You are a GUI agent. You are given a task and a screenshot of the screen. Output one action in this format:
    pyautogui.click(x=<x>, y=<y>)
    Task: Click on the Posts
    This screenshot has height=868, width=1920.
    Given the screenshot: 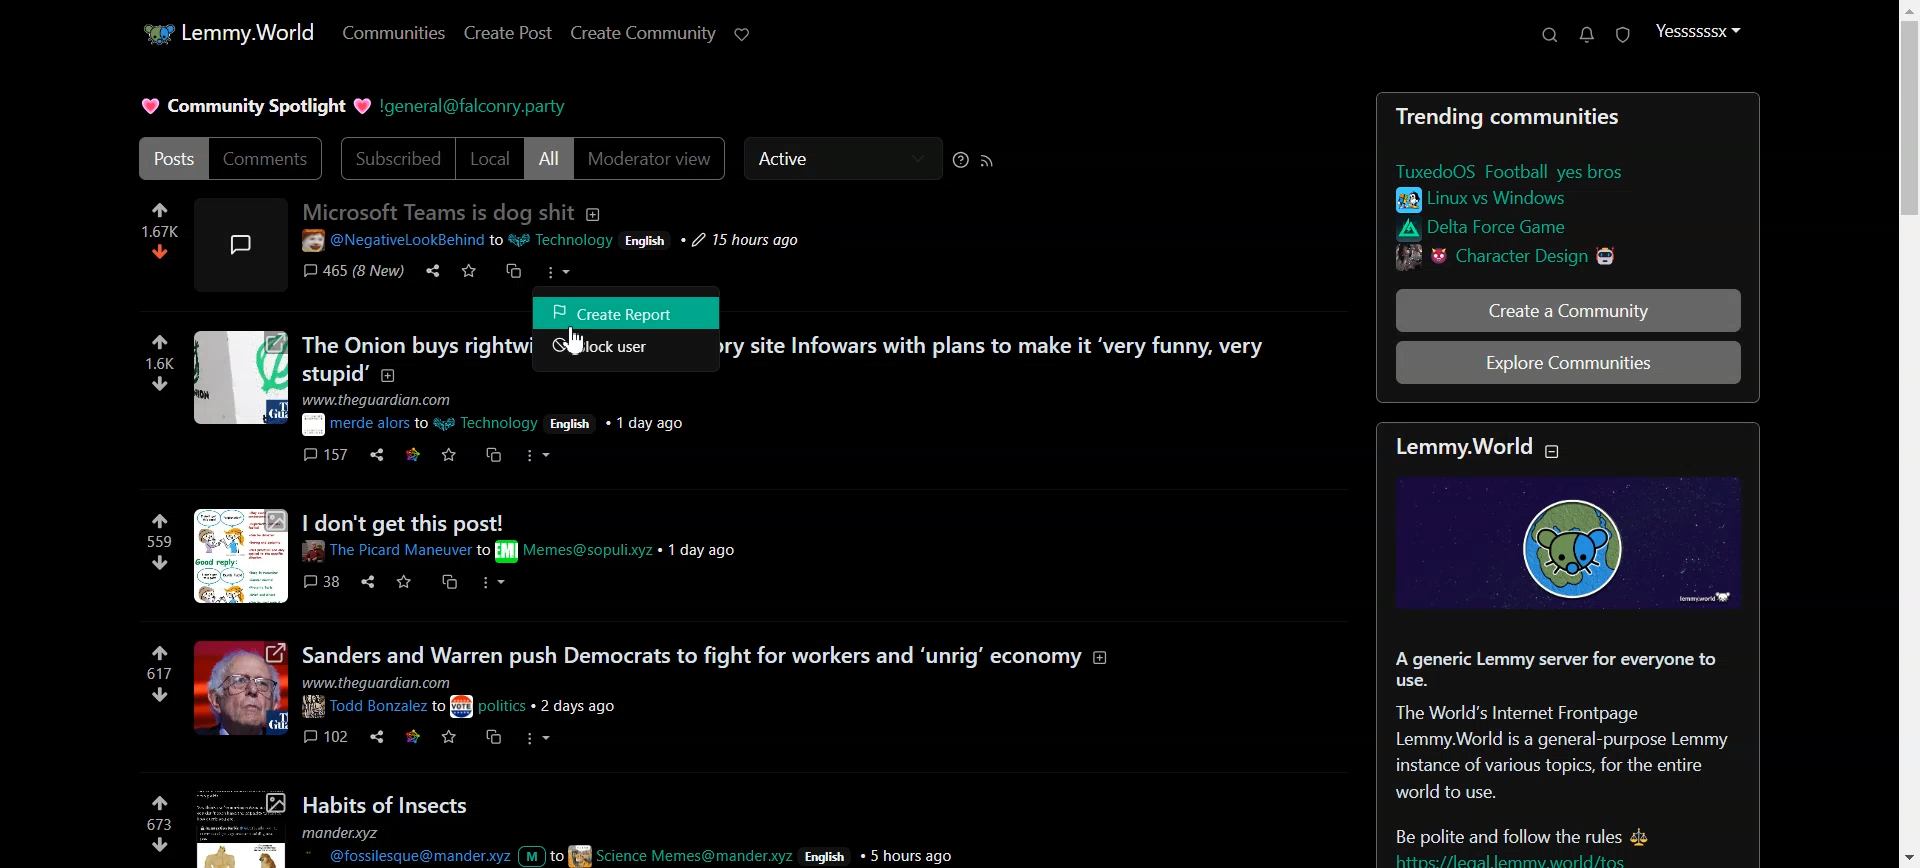 What is the action you would take?
    pyautogui.click(x=1567, y=754)
    